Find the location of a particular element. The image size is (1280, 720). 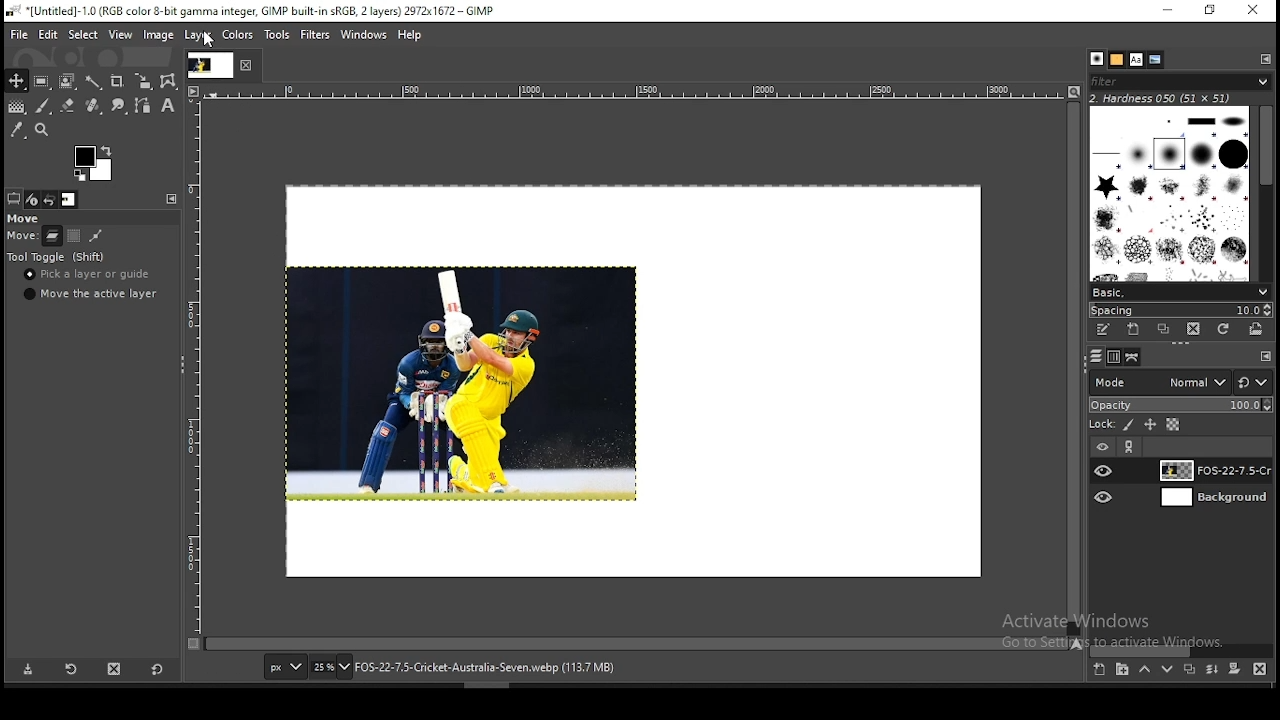

add a mask is located at coordinates (1232, 670).